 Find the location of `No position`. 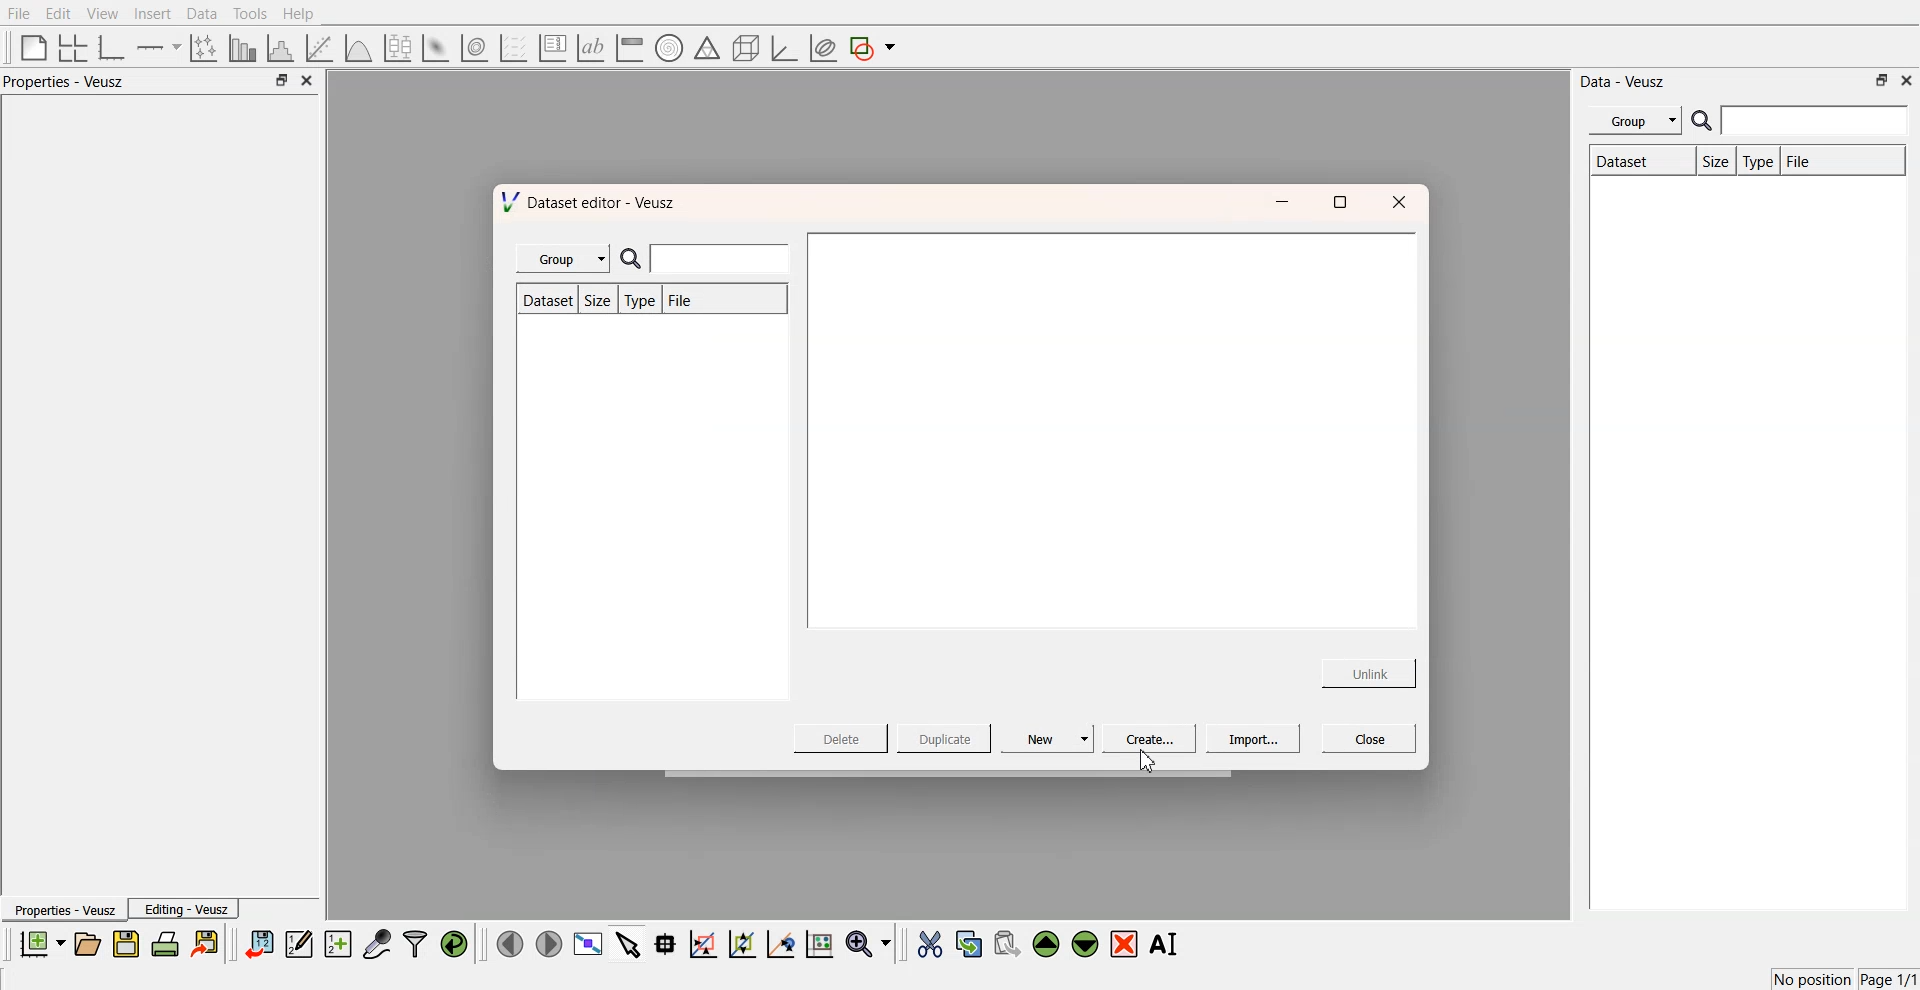

No position is located at coordinates (1815, 977).